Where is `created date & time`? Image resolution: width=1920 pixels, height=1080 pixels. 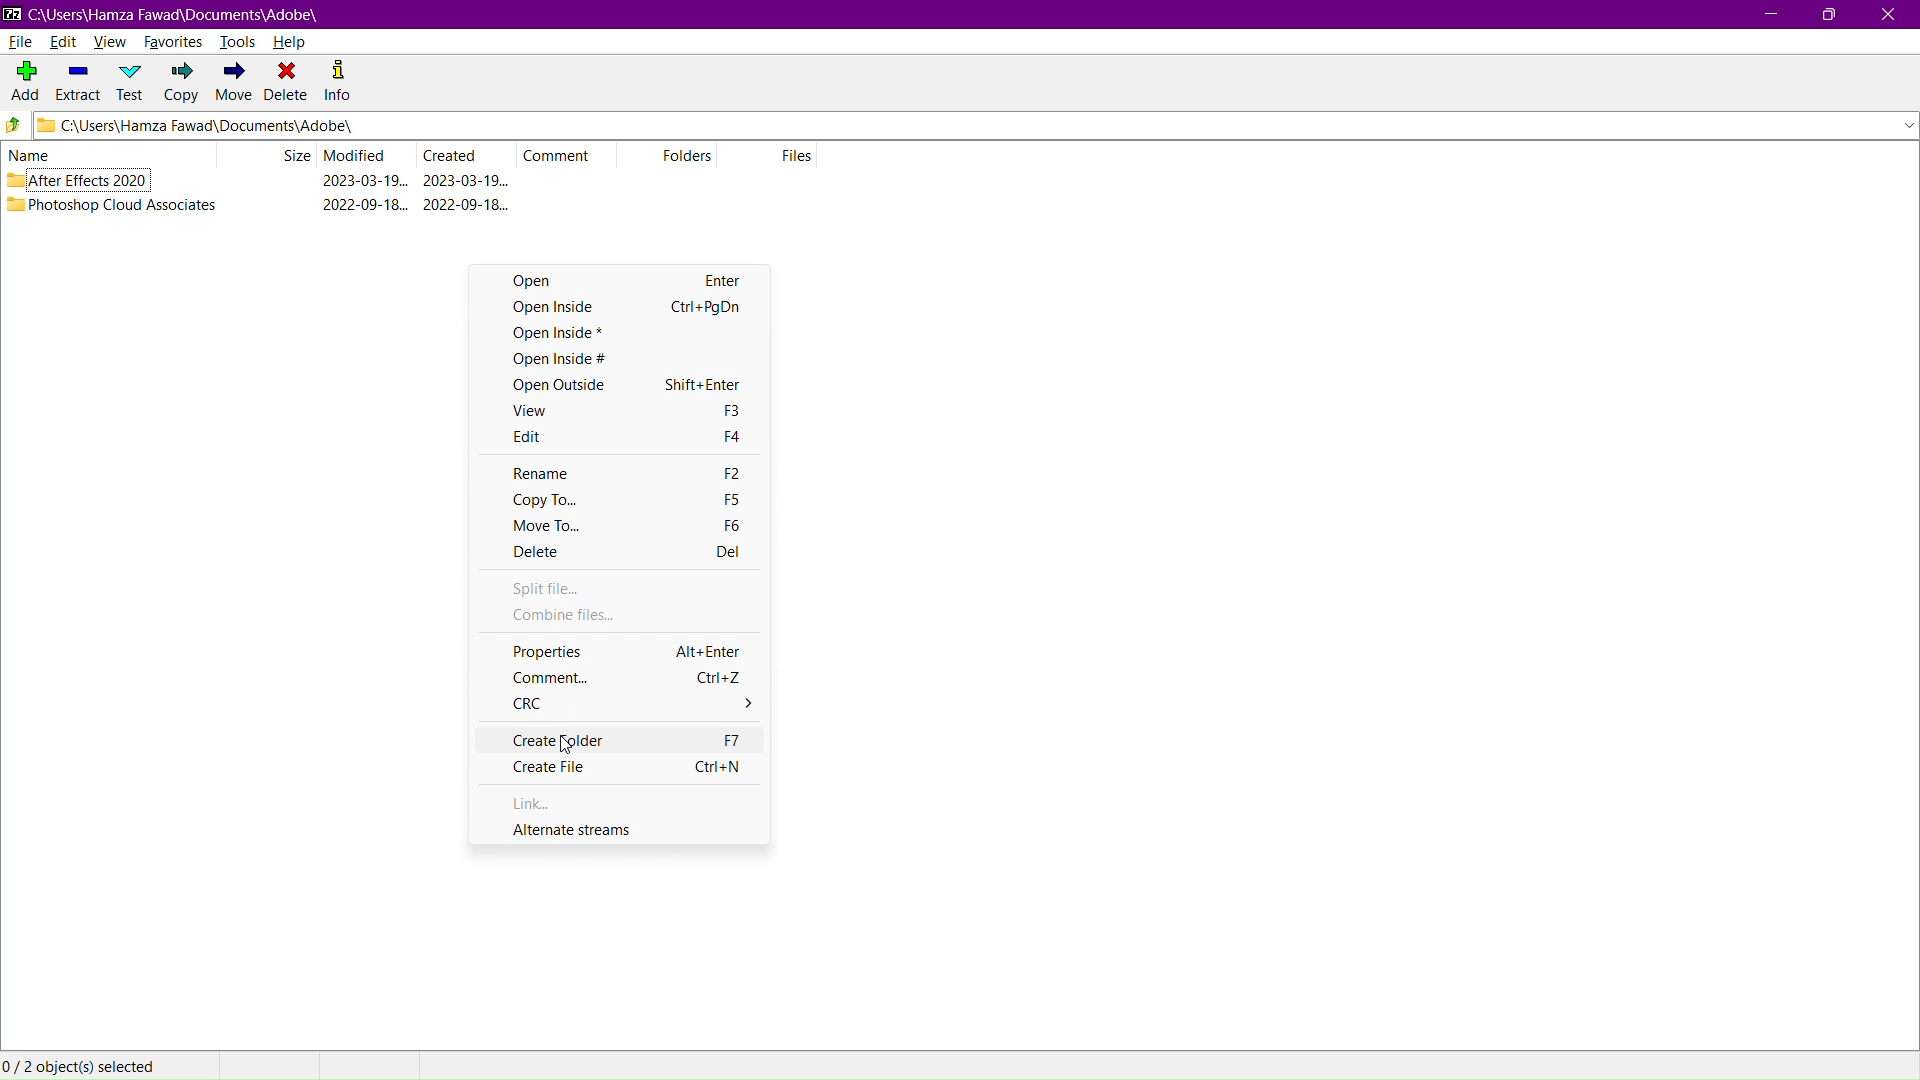 created date & time is located at coordinates (466, 180).